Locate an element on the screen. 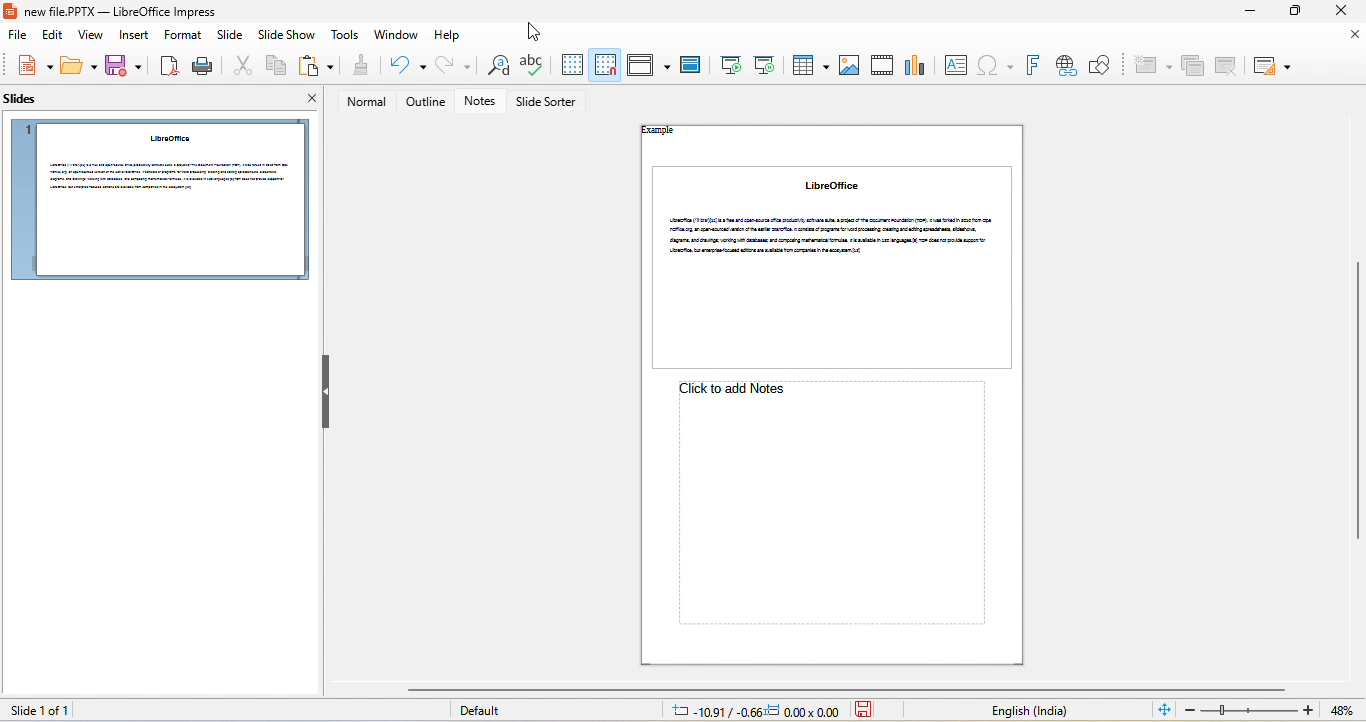 The height and width of the screenshot is (722, 1366). horizontal scrollbar is located at coordinates (845, 689).